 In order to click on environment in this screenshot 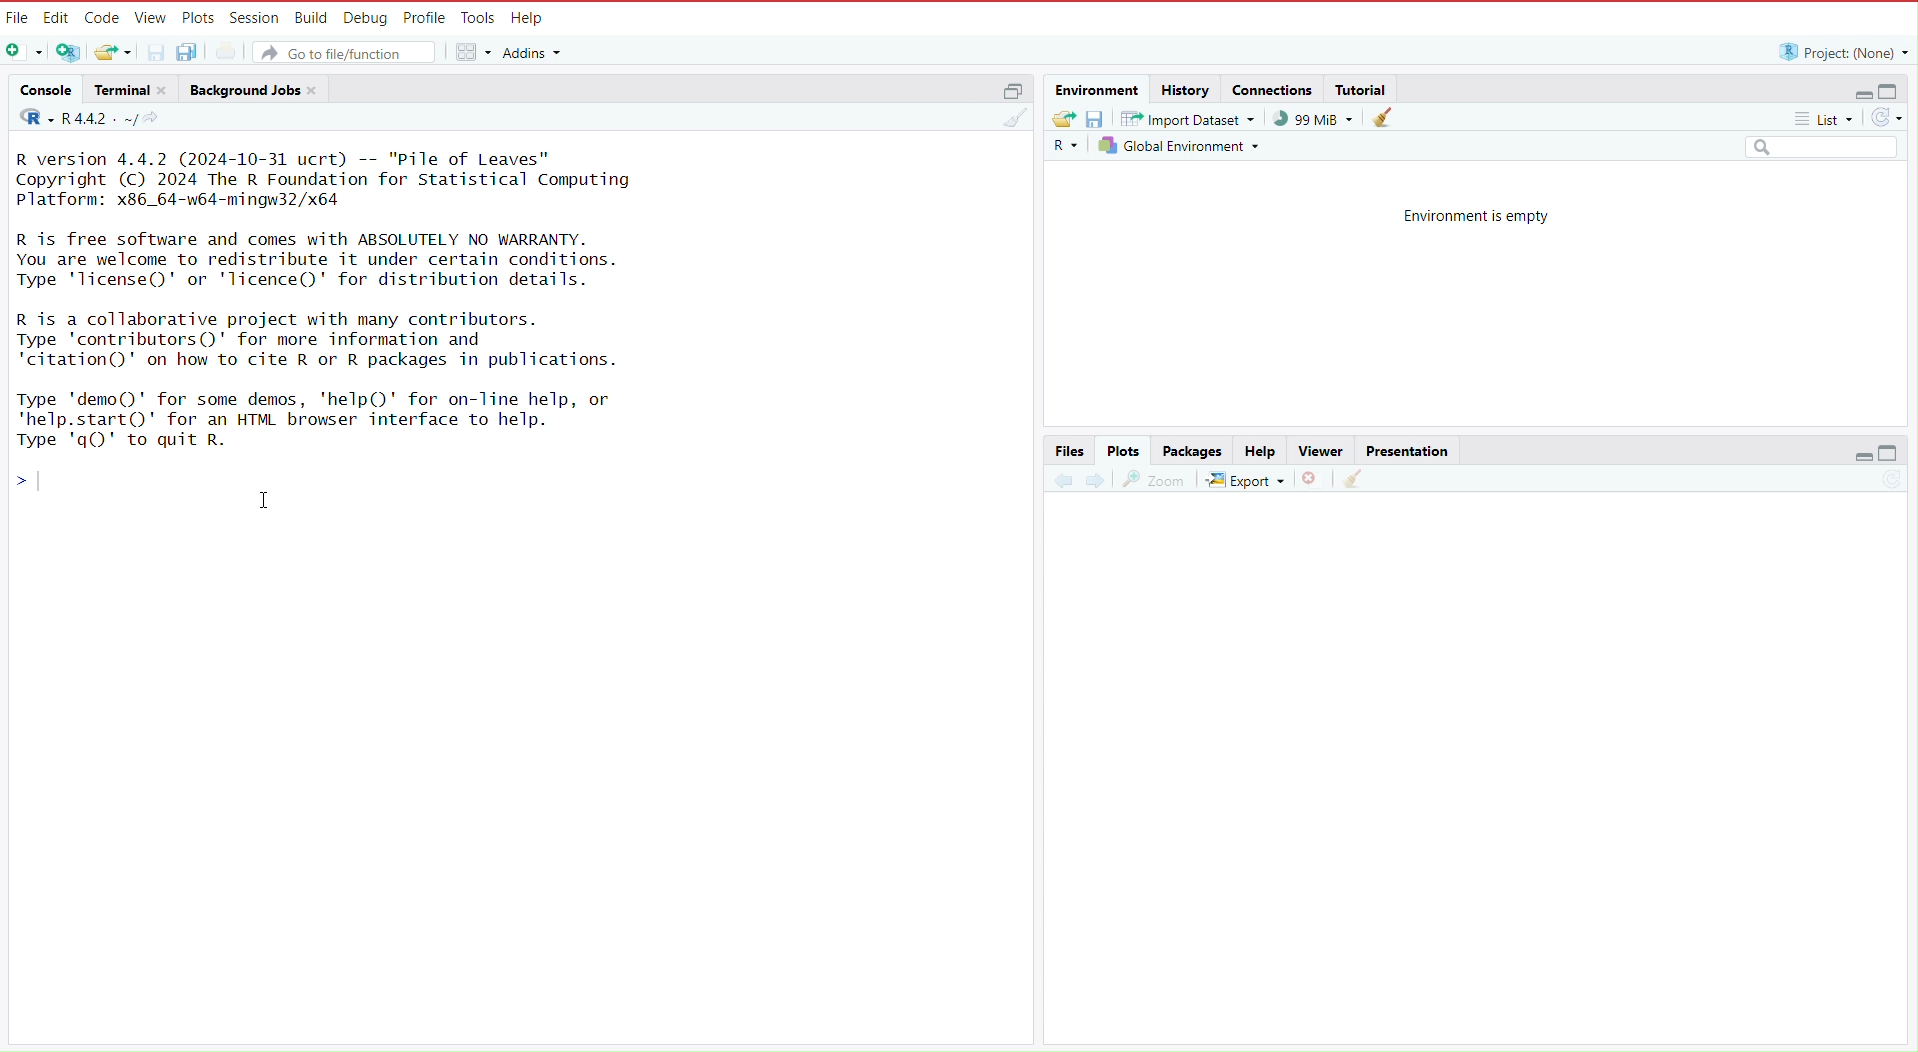, I will do `click(1094, 88)`.